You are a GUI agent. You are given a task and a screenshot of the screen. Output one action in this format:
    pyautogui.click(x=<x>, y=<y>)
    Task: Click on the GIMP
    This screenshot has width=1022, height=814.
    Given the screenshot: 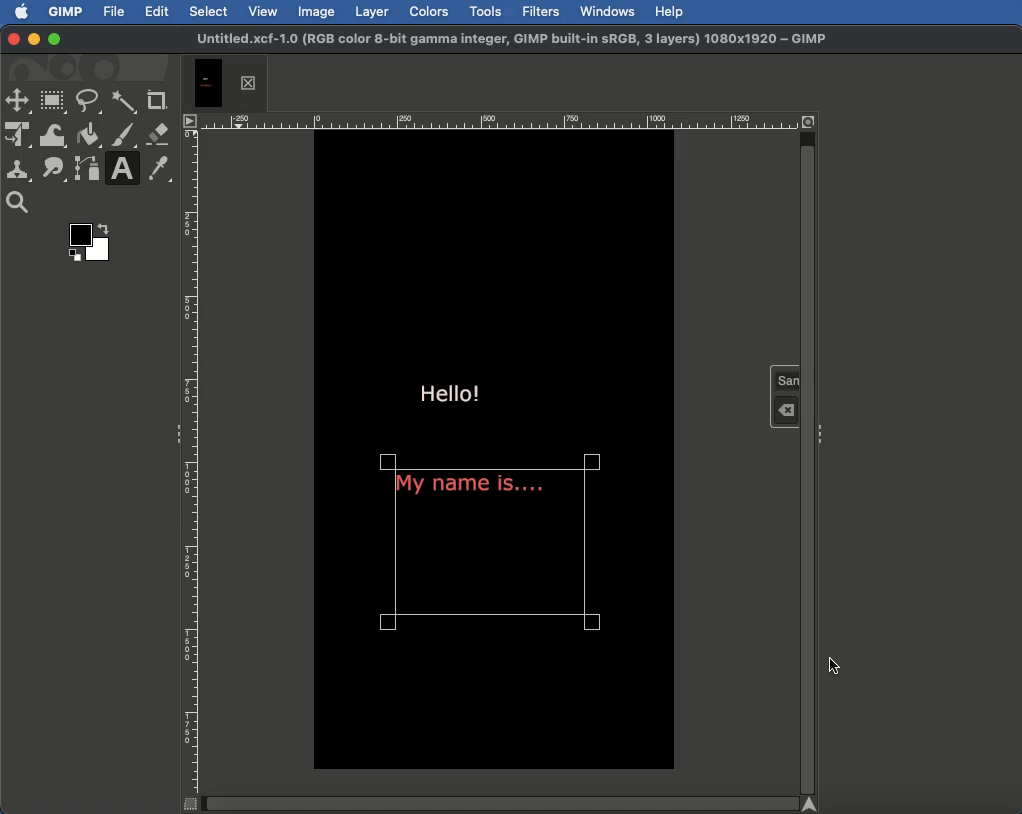 What is the action you would take?
    pyautogui.click(x=67, y=12)
    